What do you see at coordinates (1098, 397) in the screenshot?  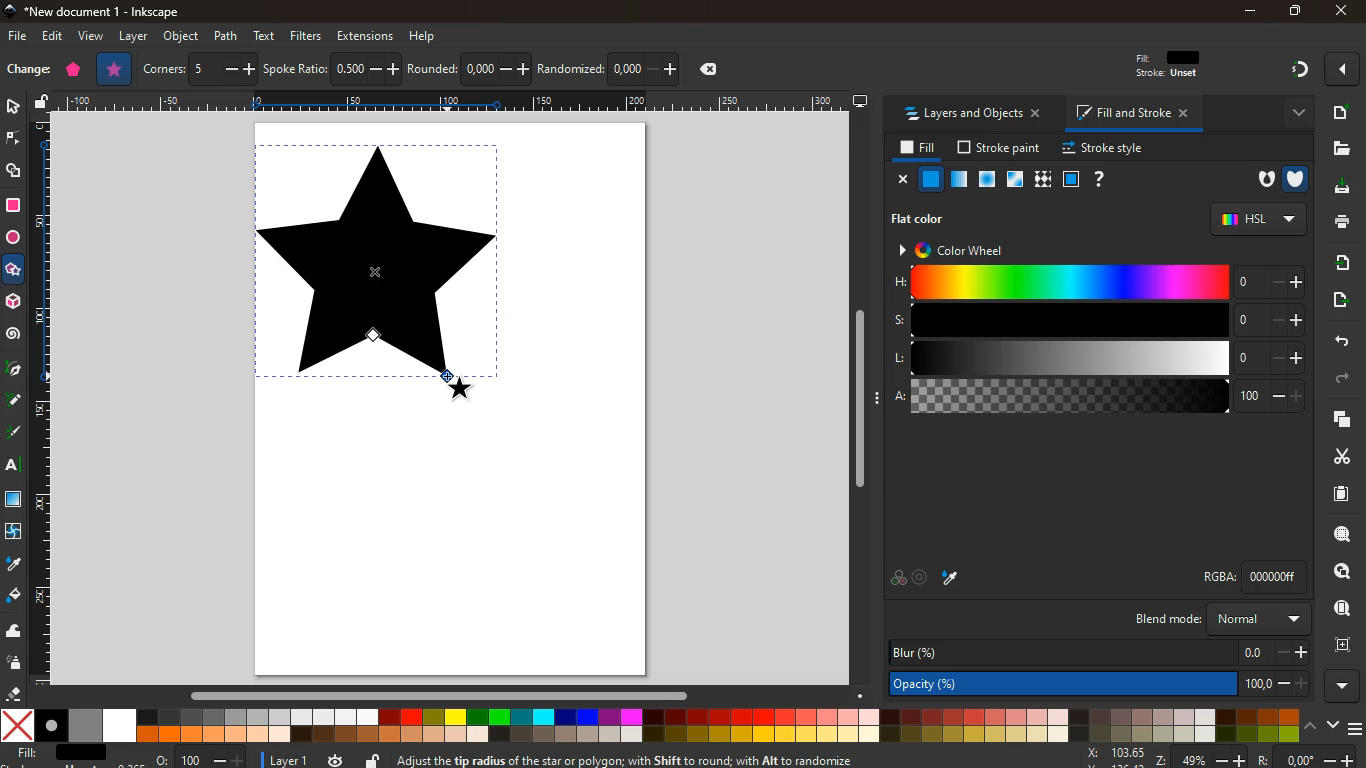 I see `a` at bounding box center [1098, 397].